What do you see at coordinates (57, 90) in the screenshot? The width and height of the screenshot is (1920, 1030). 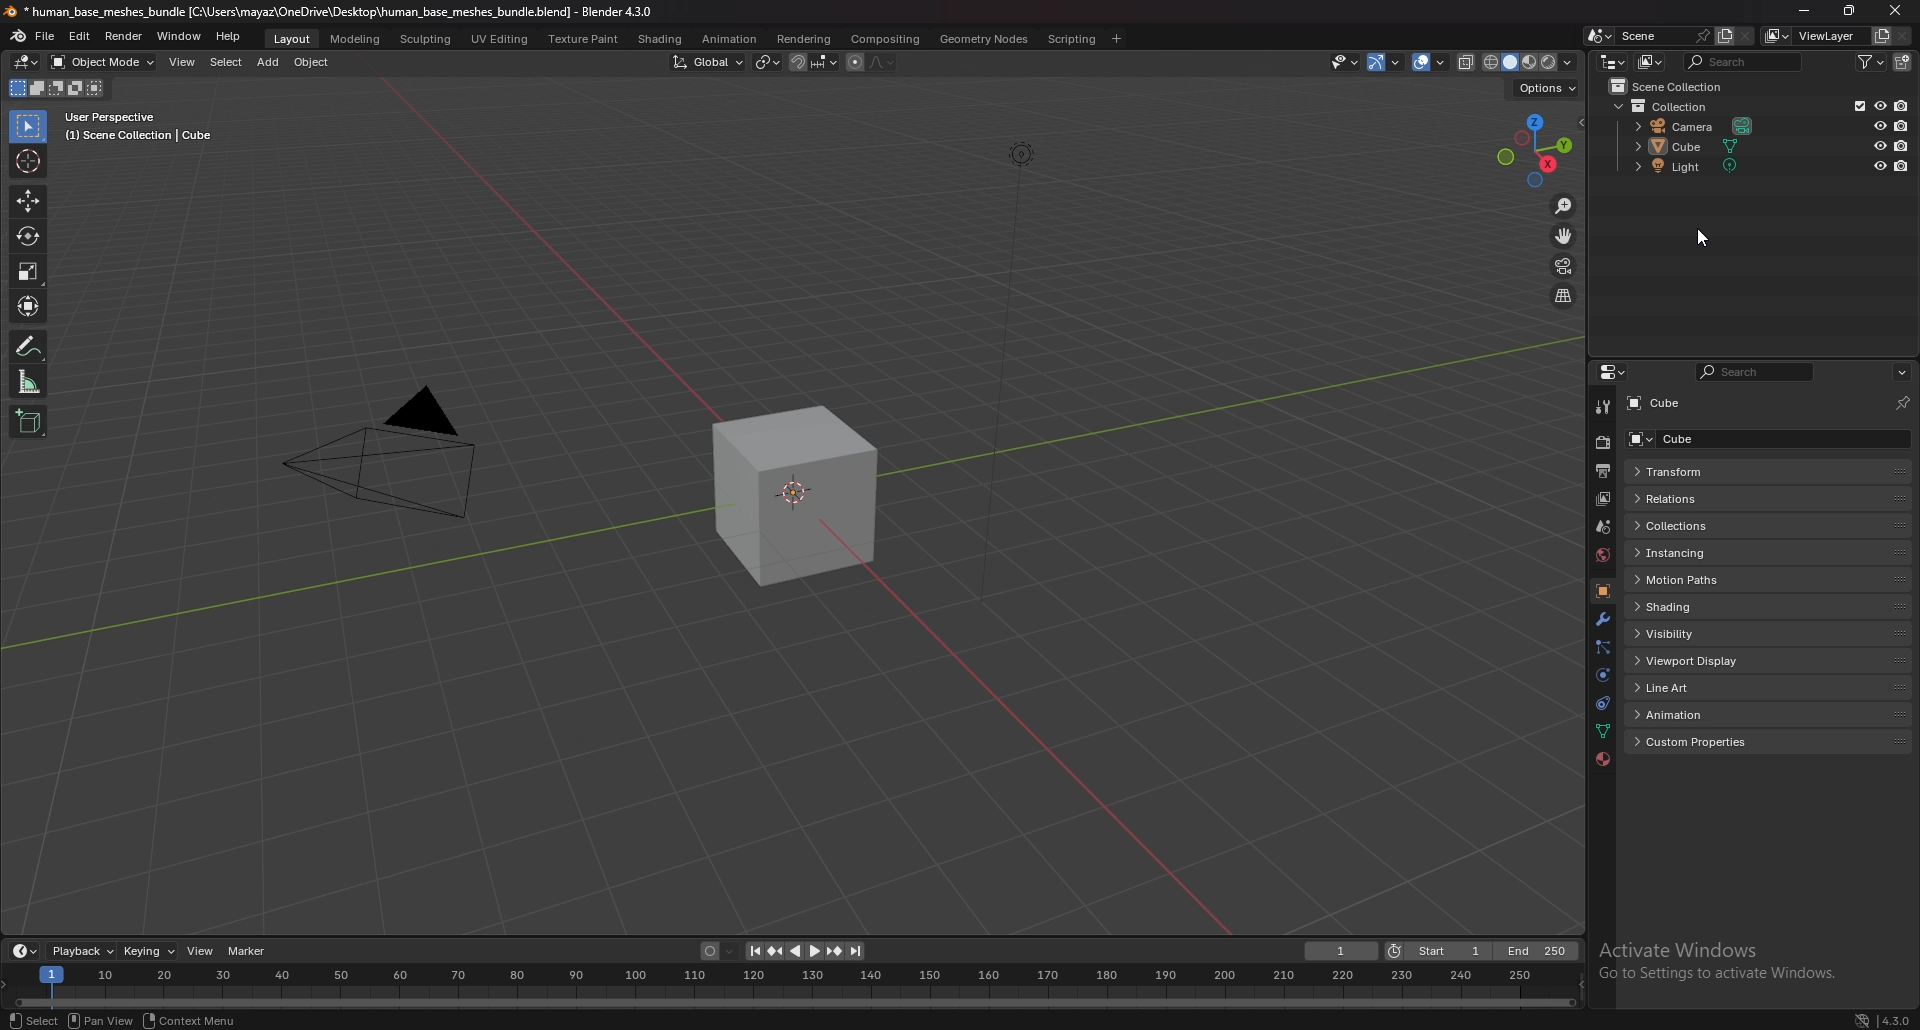 I see `mode` at bounding box center [57, 90].